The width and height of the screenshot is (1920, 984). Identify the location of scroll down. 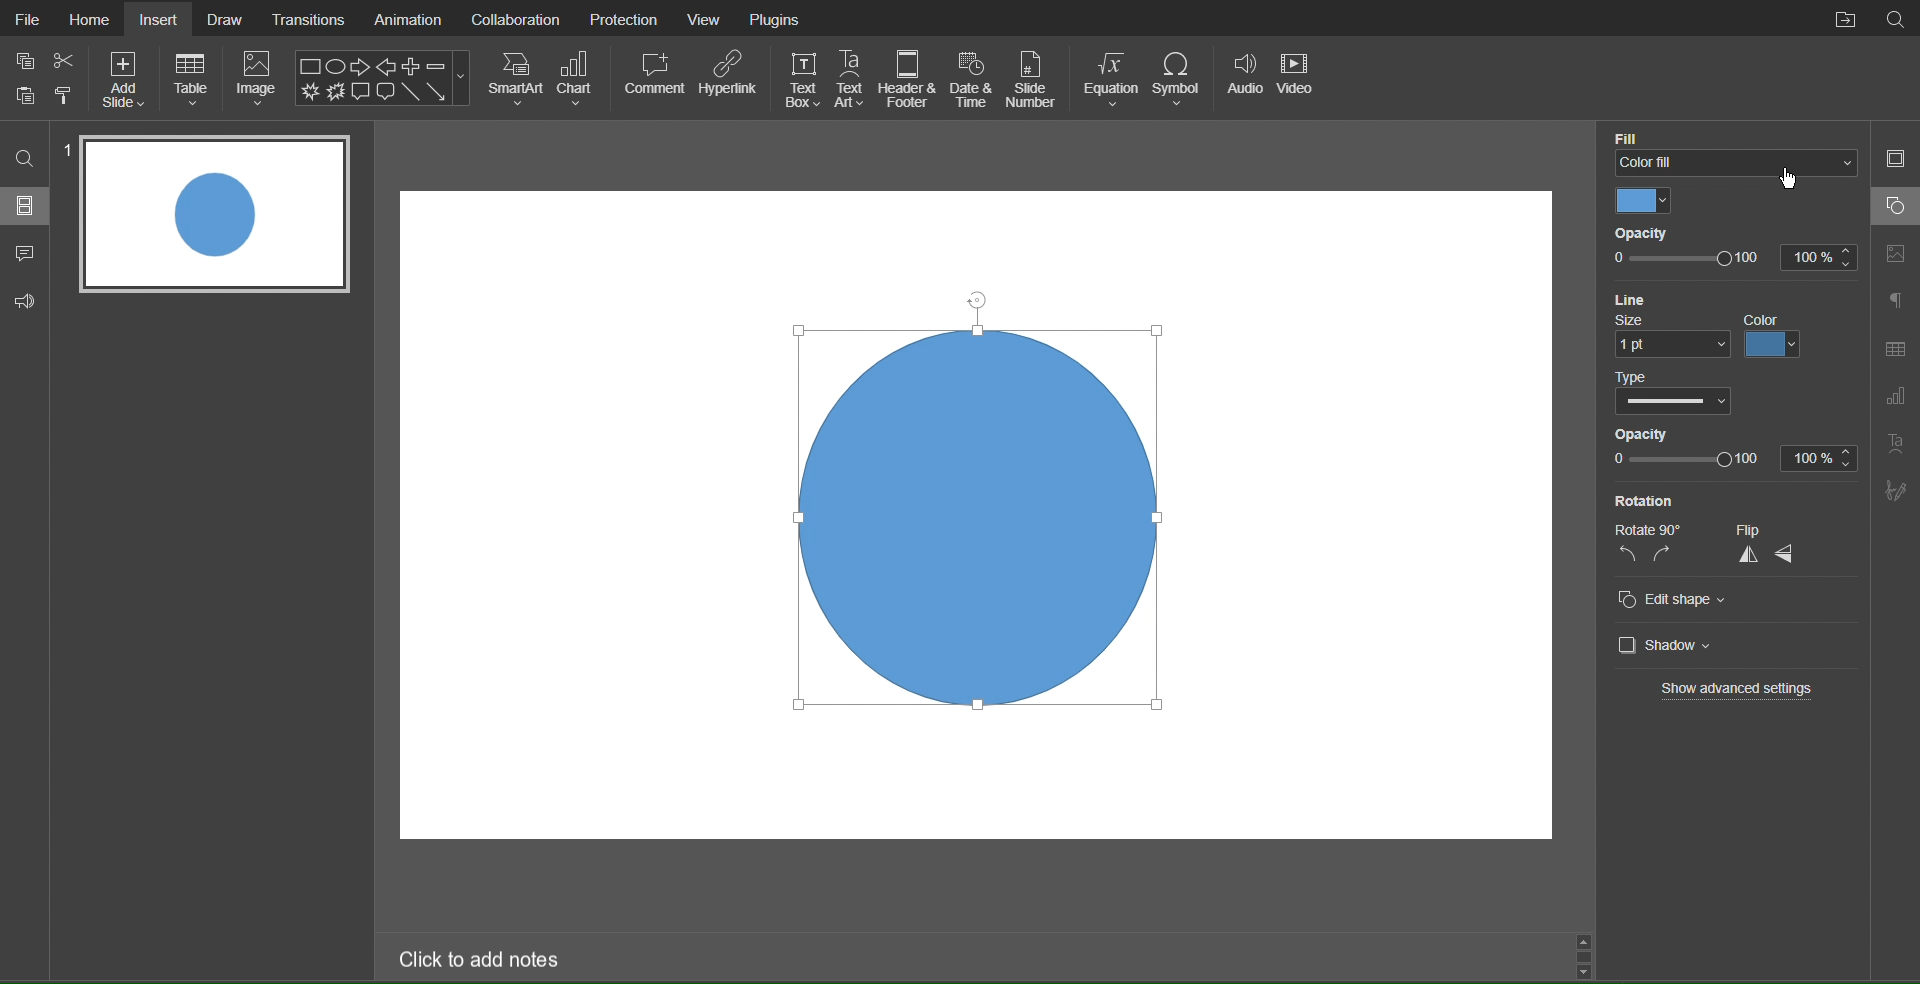
(1588, 969).